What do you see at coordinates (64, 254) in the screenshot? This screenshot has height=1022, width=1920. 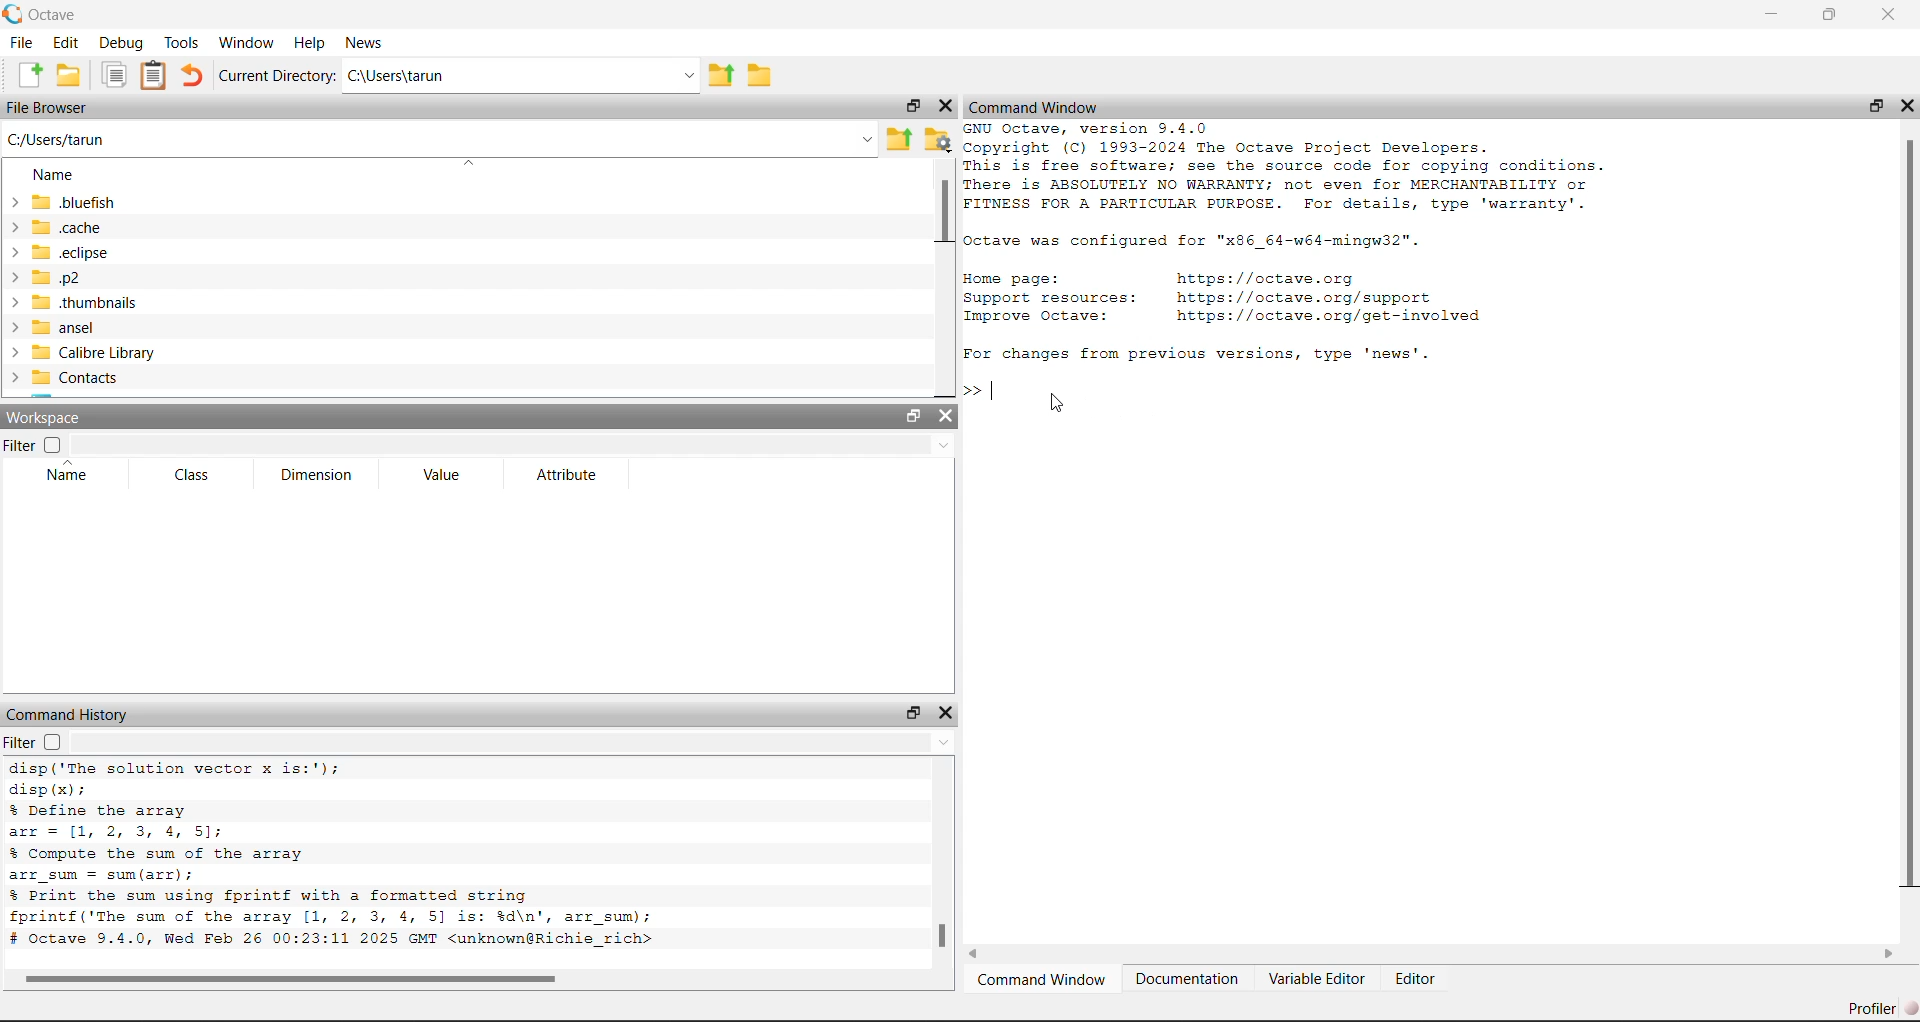 I see `eclipse` at bounding box center [64, 254].